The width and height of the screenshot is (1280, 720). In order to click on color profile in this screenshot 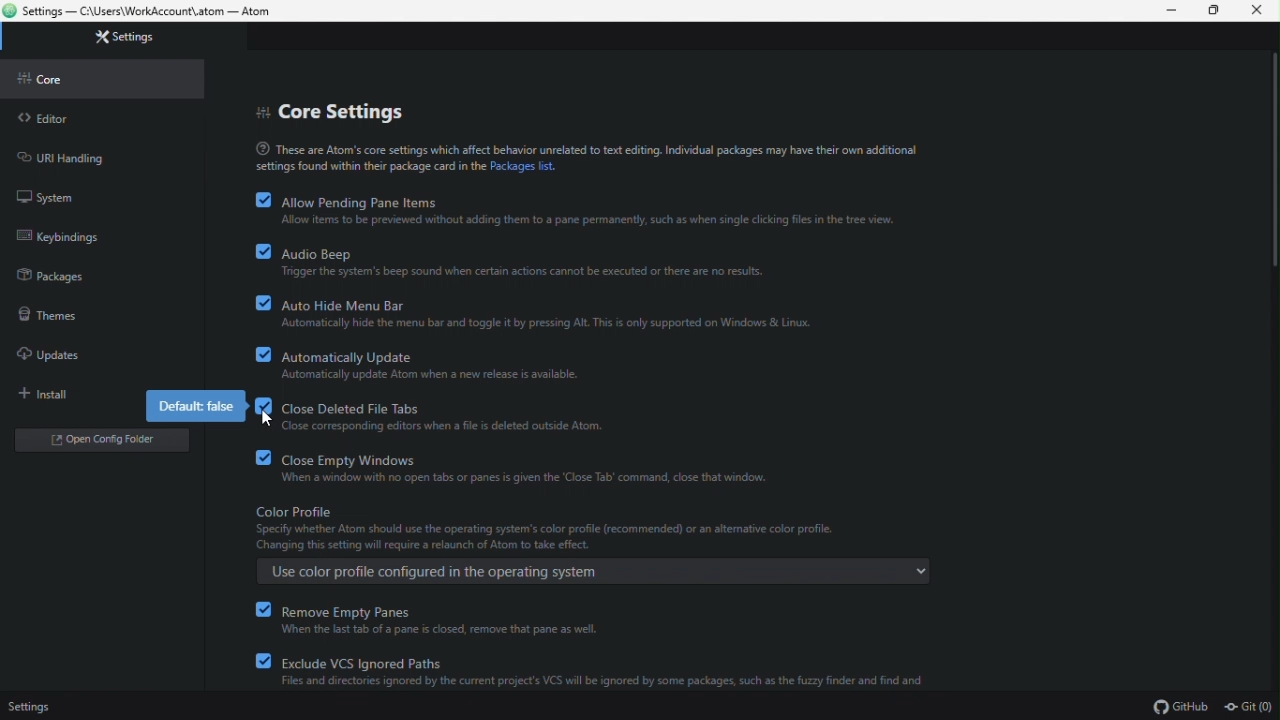, I will do `click(590, 543)`.